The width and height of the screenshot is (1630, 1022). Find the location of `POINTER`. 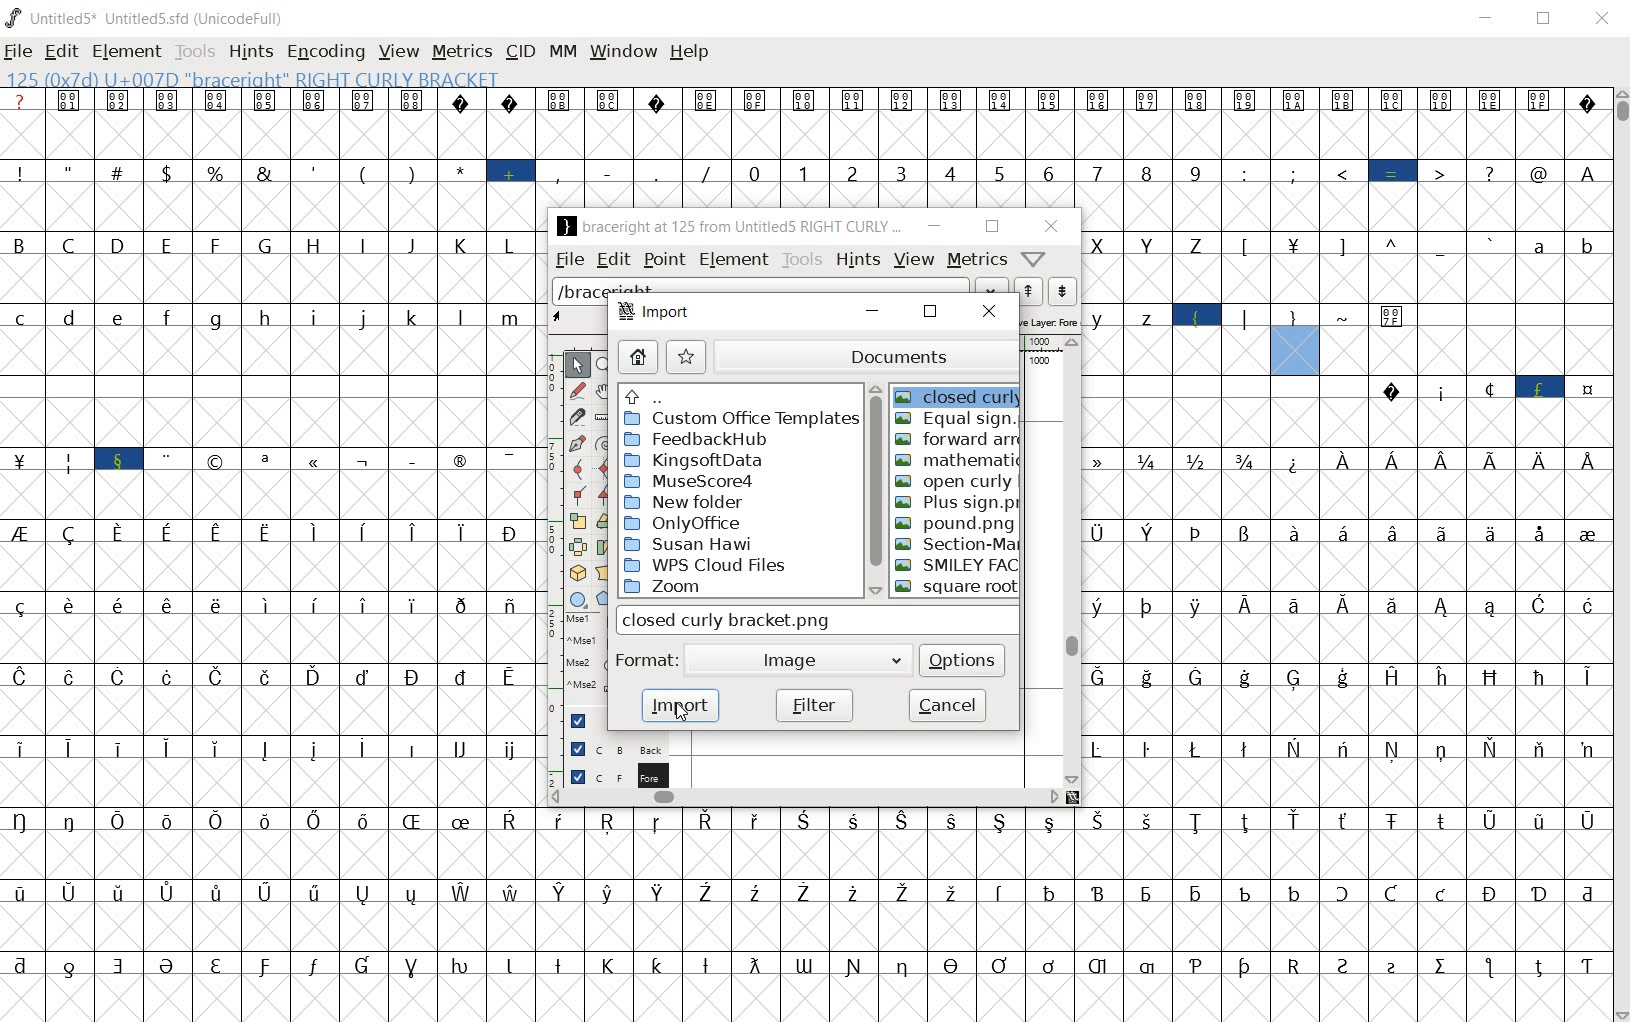

POINTER is located at coordinates (578, 364).